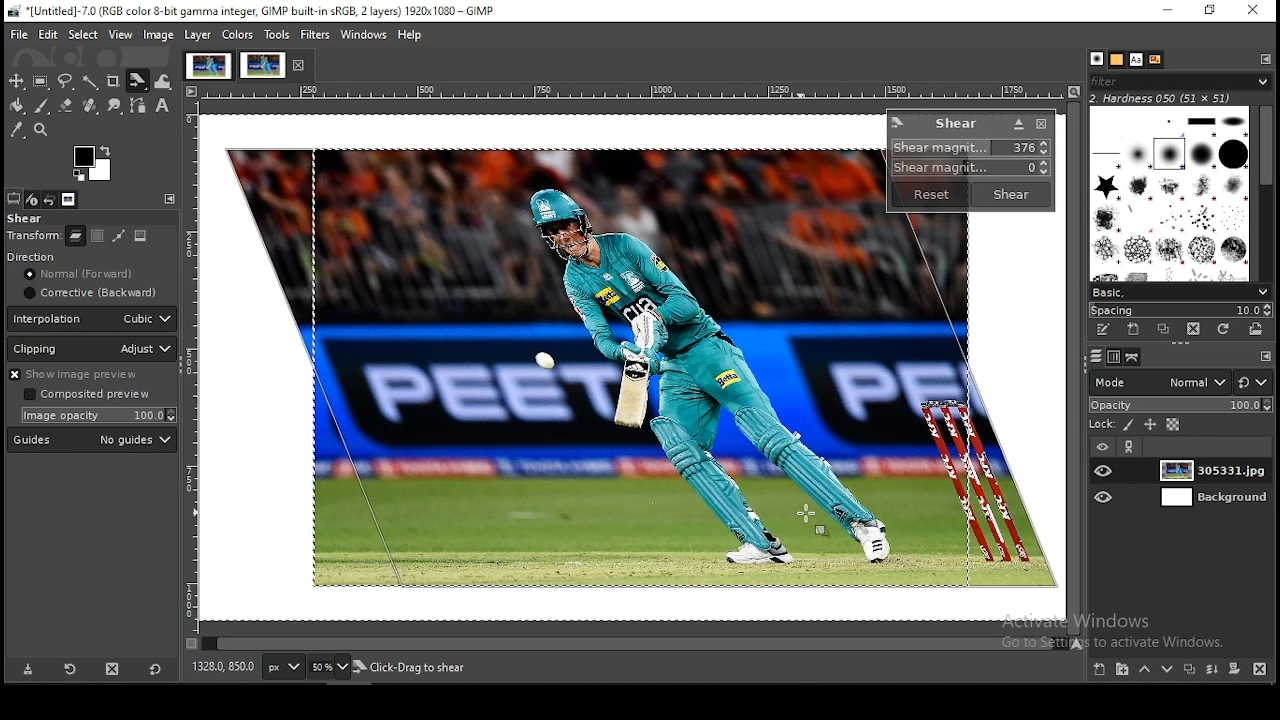 The height and width of the screenshot is (720, 1280). What do you see at coordinates (91, 106) in the screenshot?
I see `heal tool` at bounding box center [91, 106].